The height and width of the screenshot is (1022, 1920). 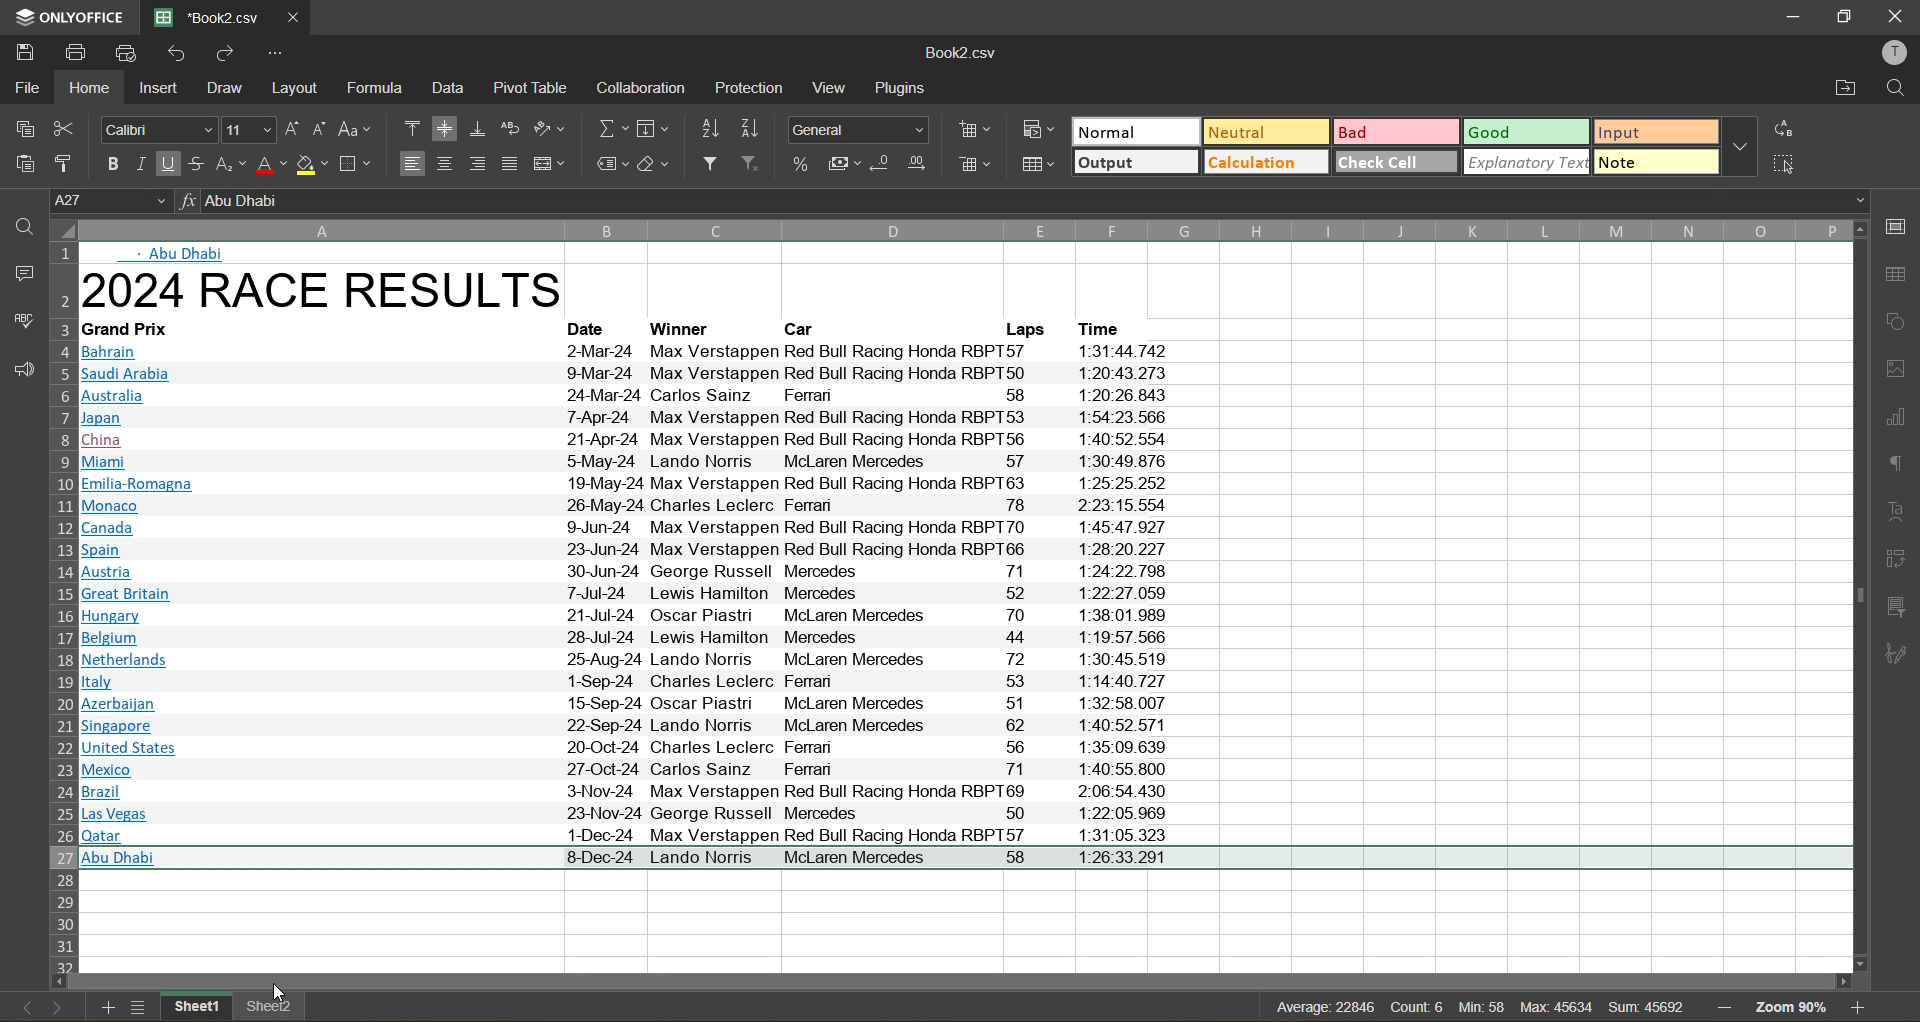 What do you see at coordinates (1898, 323) in the screenshot?
I see `shapes` at bounding box center [1898, 323].